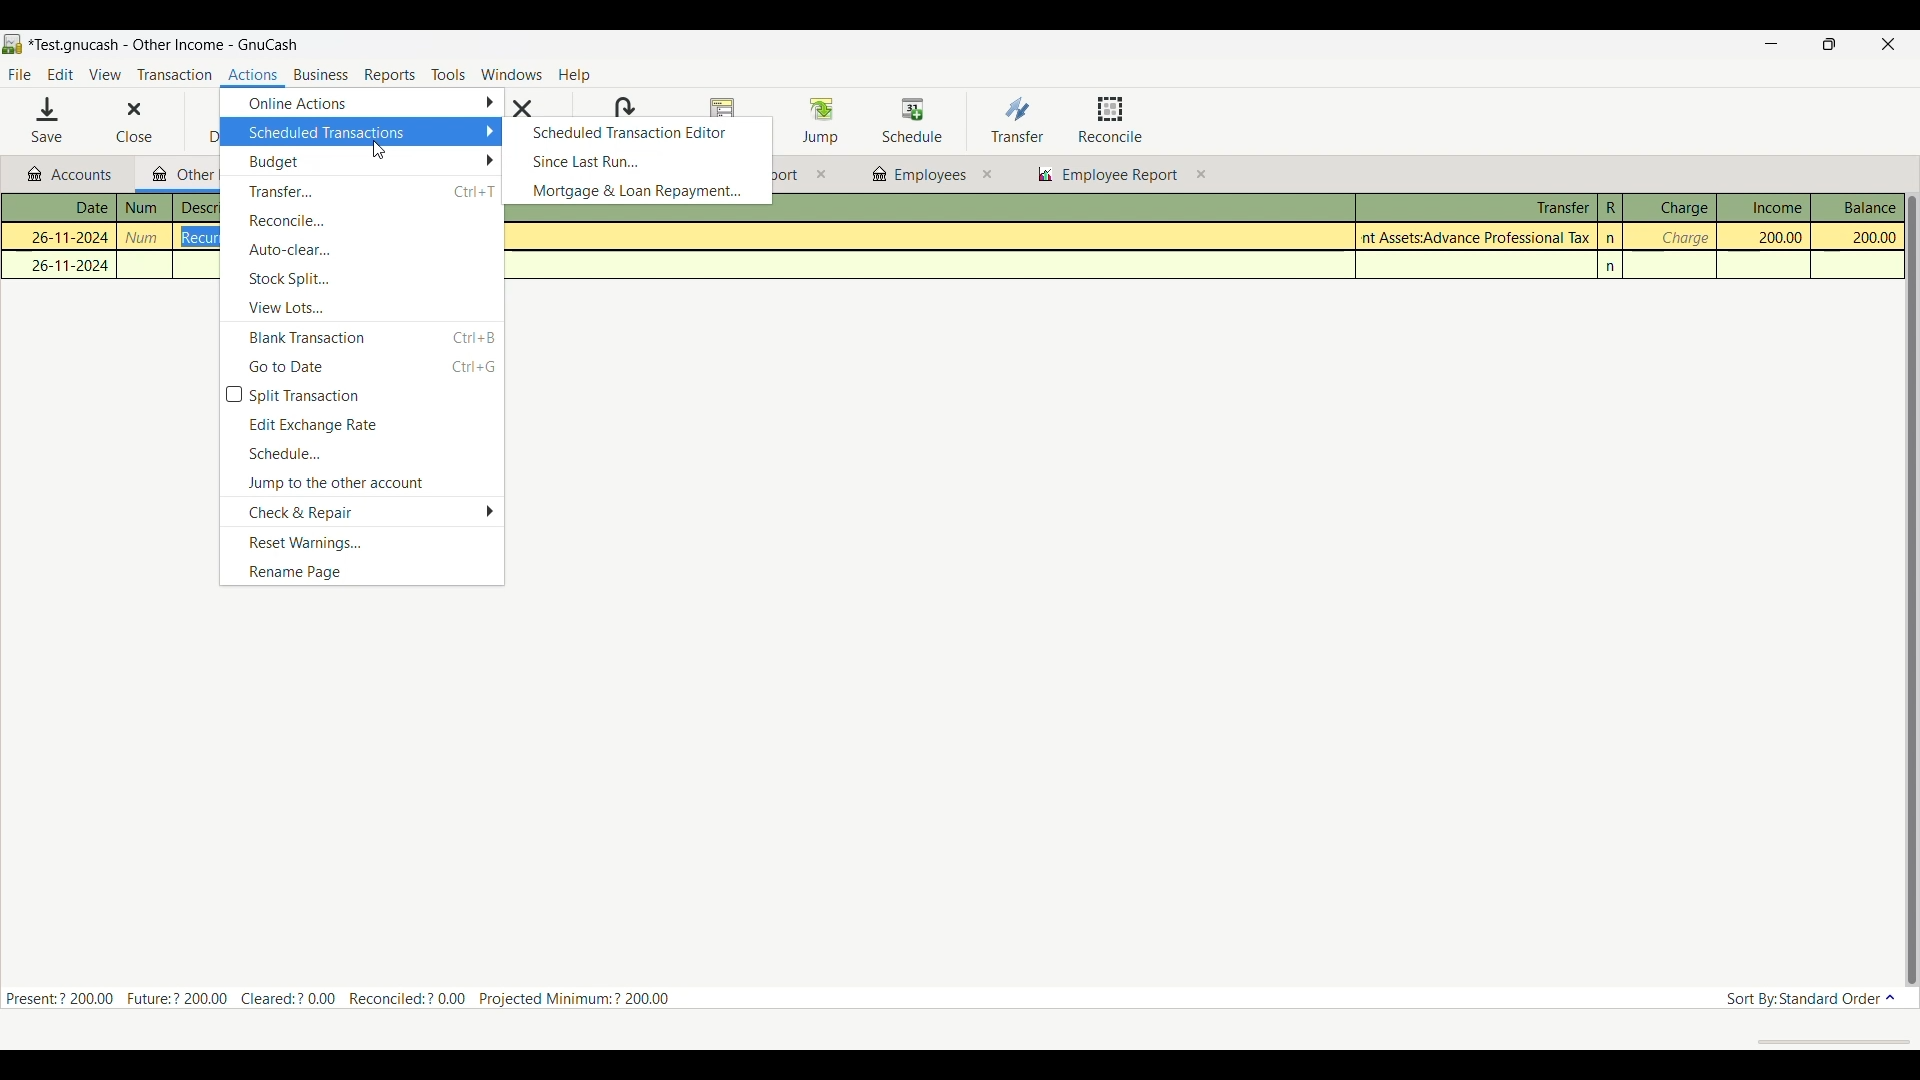 This screenshot has height=1080, width=1920. What do you see at coordinates (1683, 238) in the screenshot?
I see `charge` at bounding box center [1683, 238].